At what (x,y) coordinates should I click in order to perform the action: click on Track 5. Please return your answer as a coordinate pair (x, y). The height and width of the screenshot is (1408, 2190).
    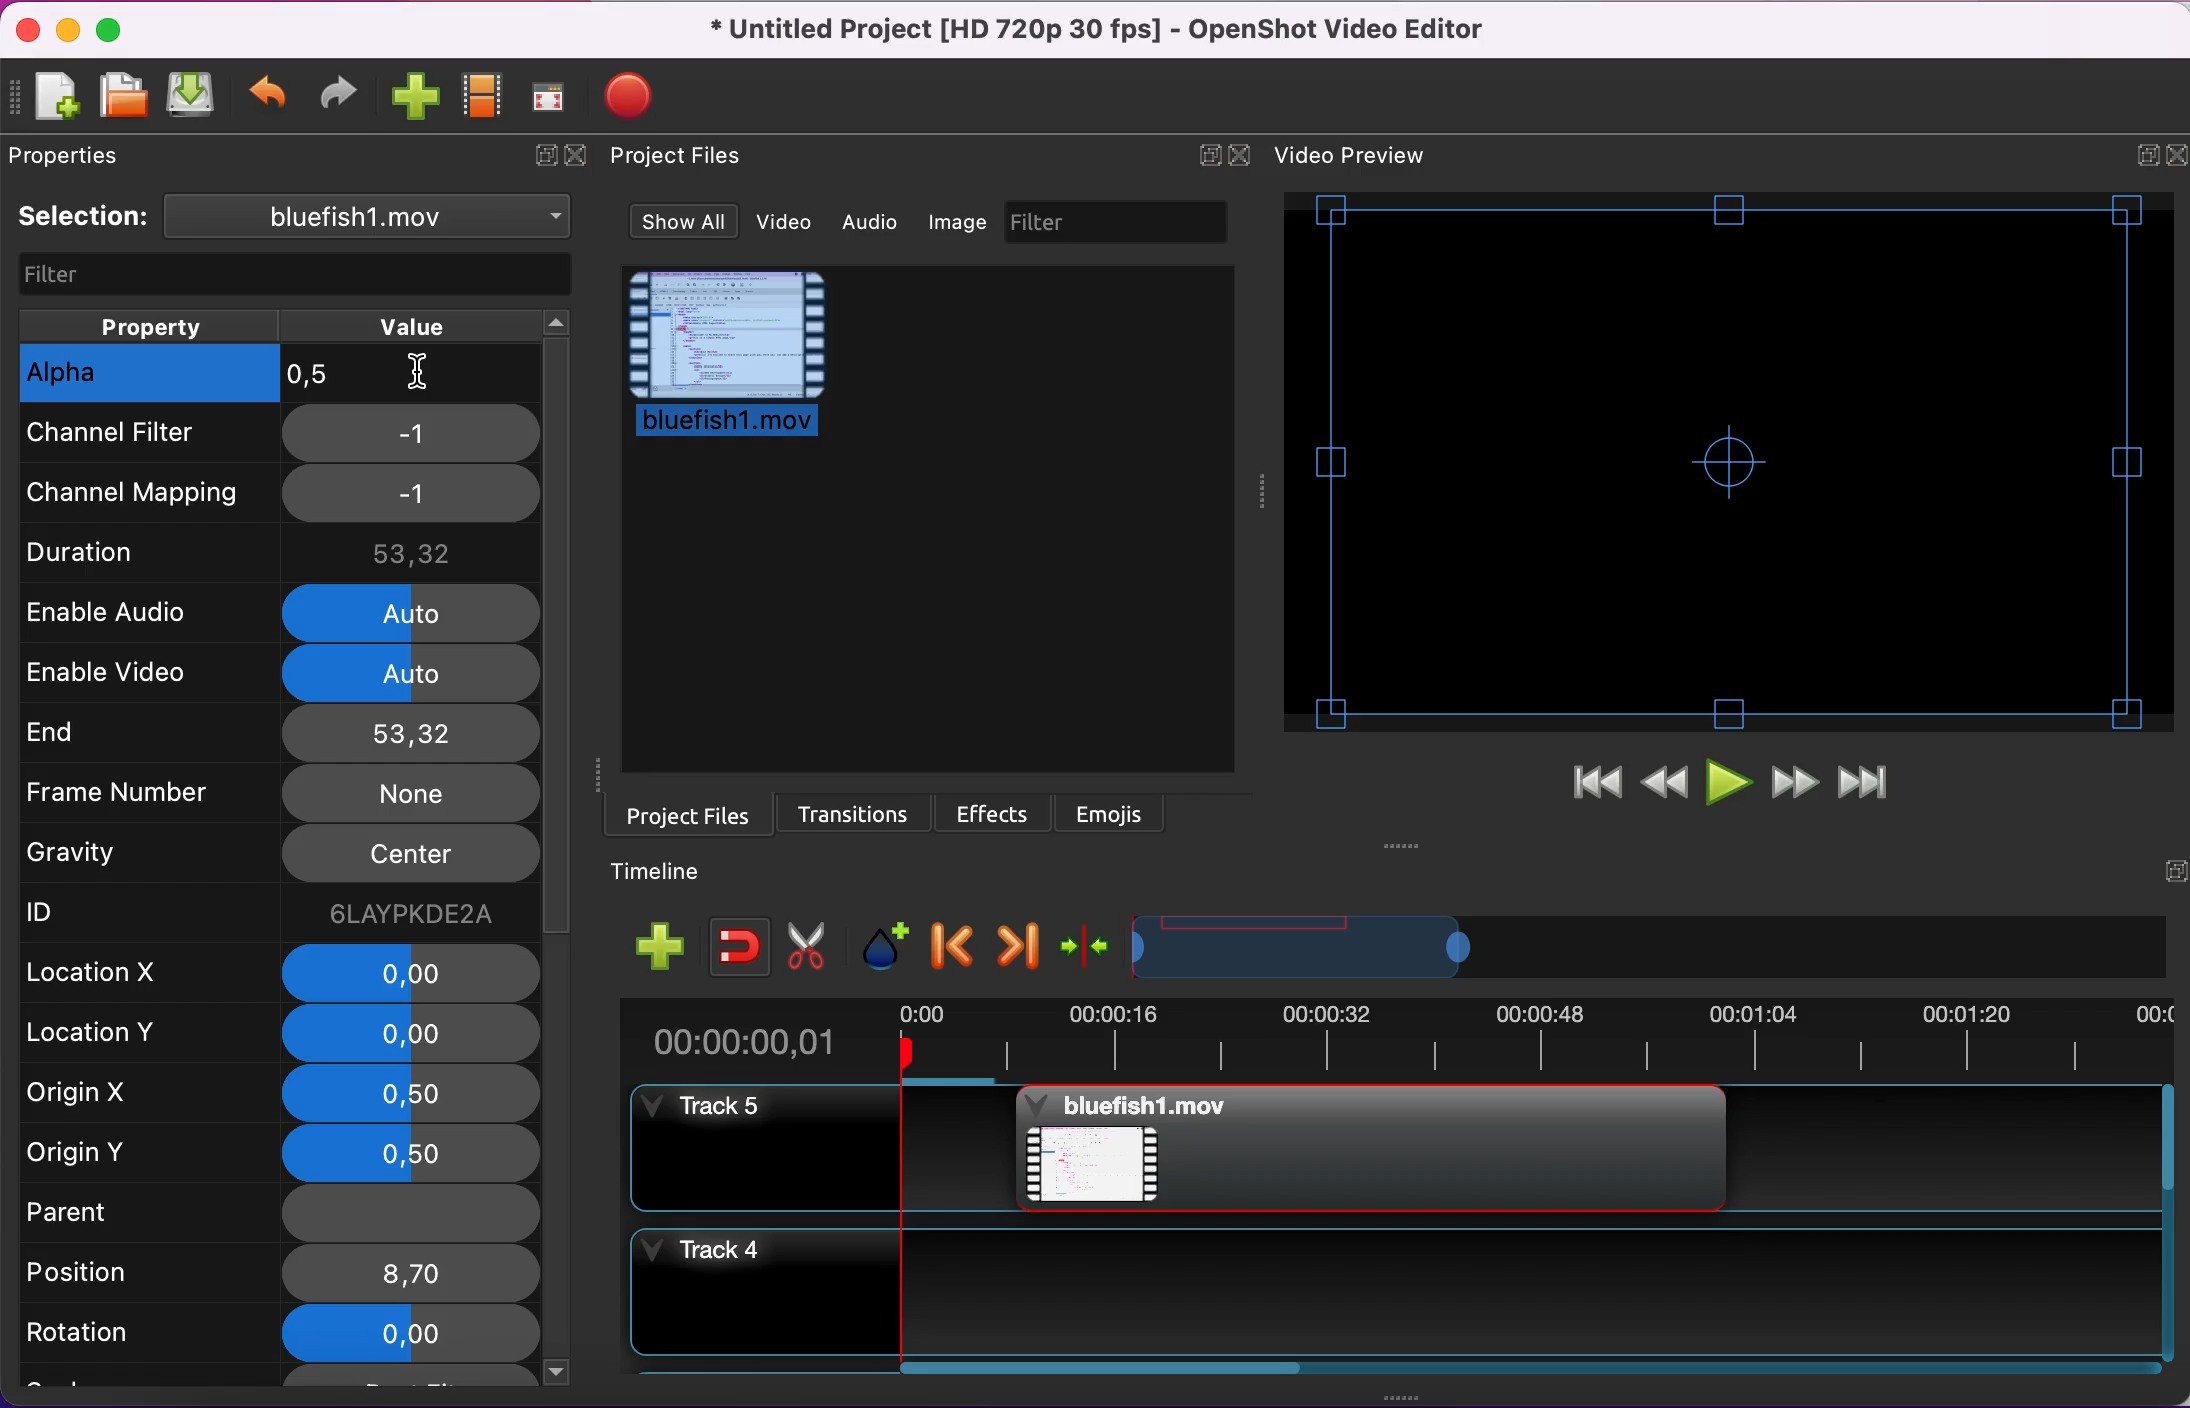
    Looking at the image, I should click on (1940, 1149).